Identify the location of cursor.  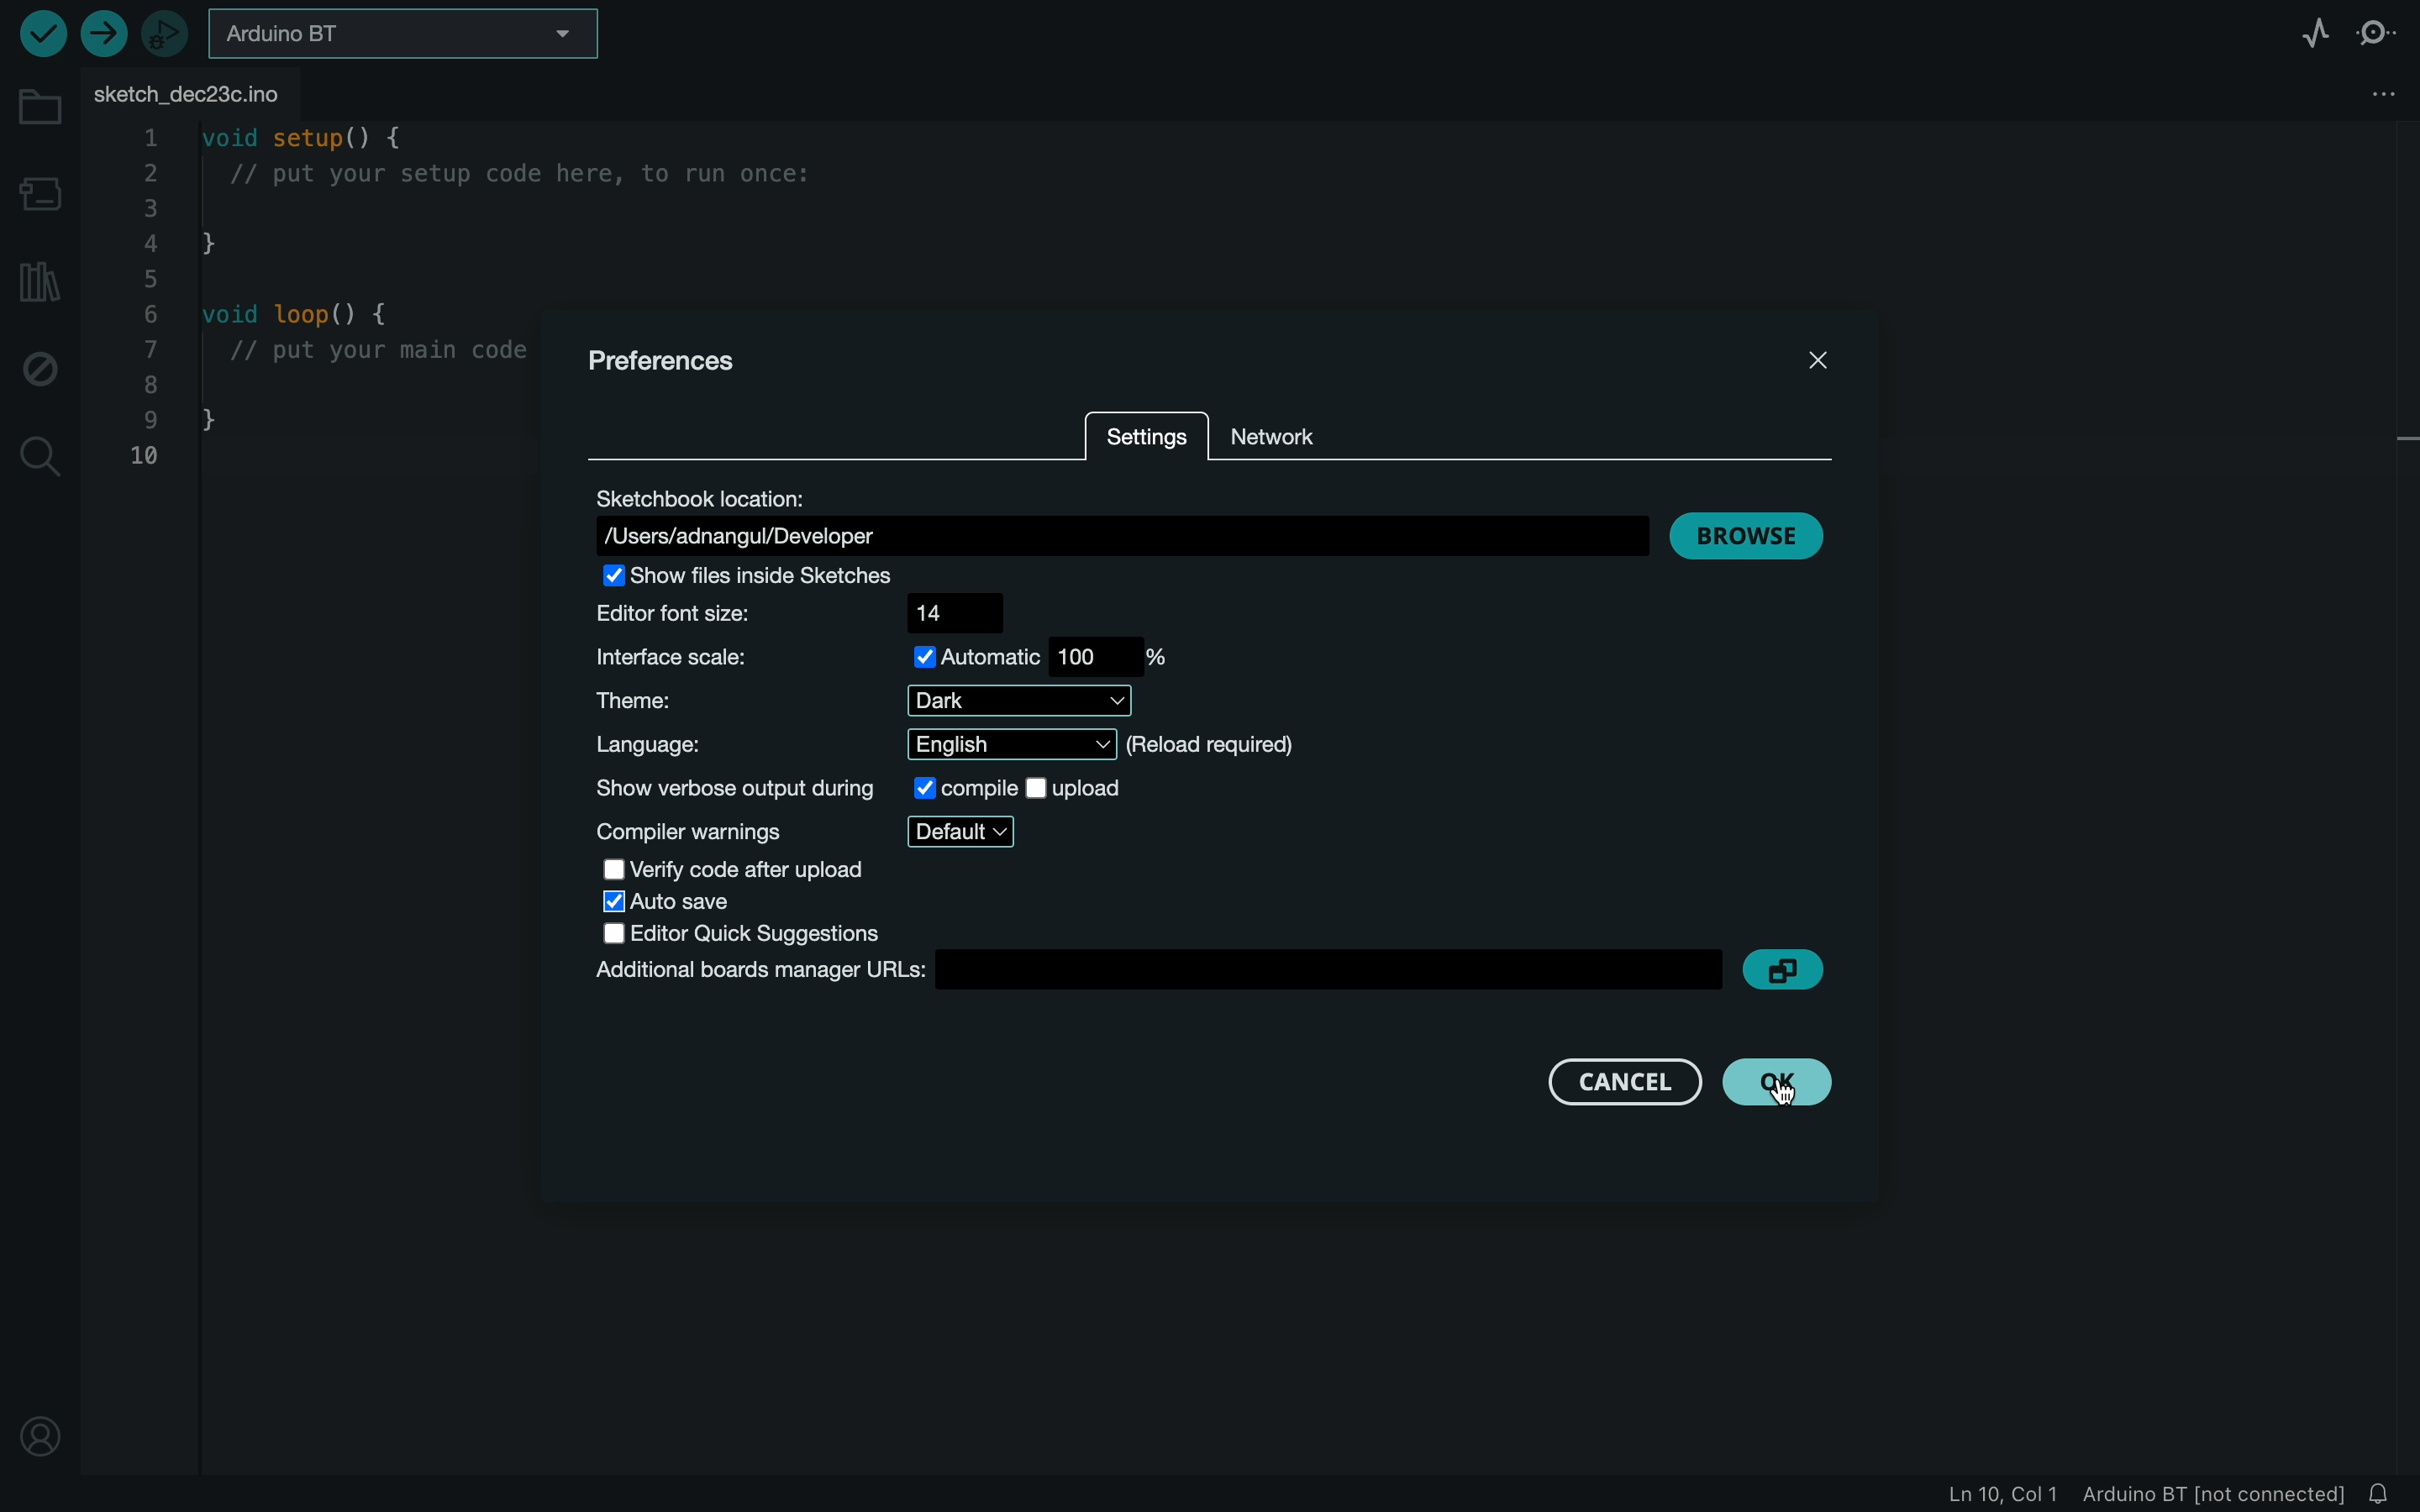
(1800, 1092).